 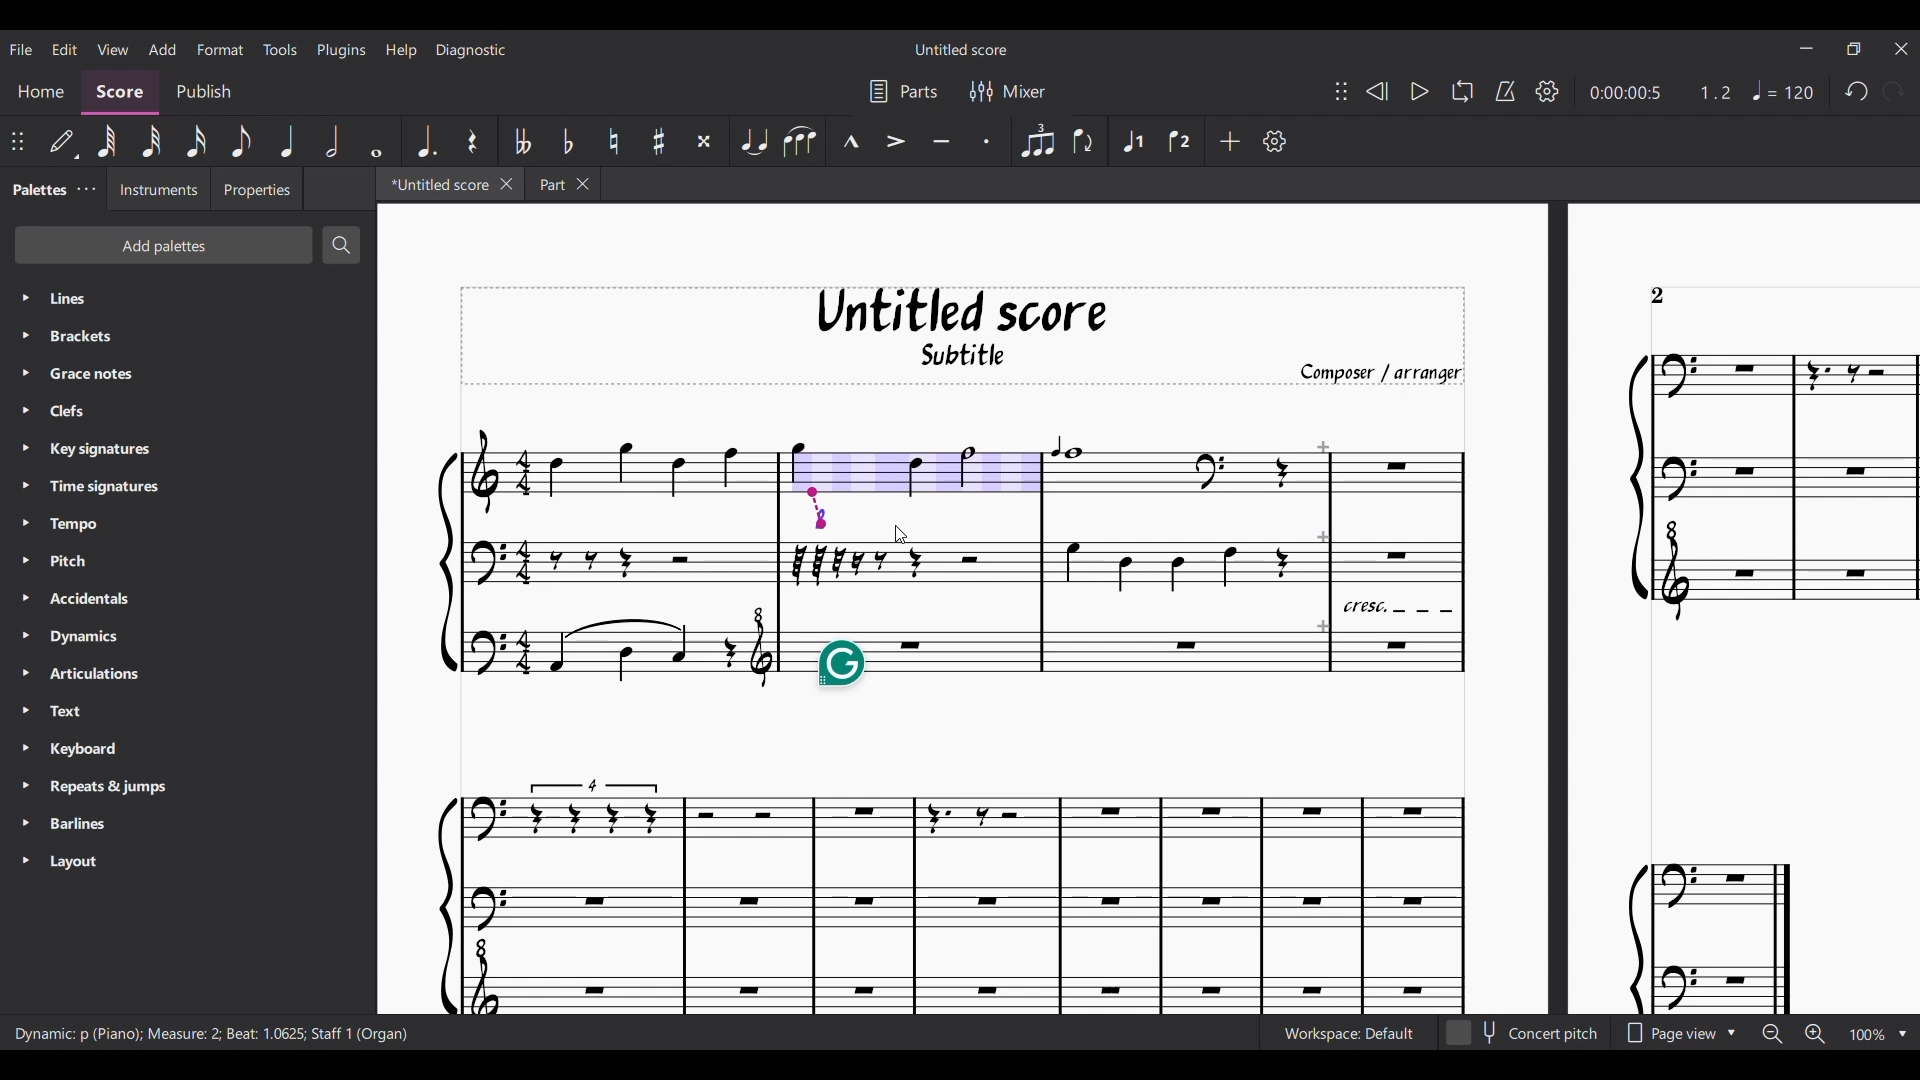 What do you see at coordinates (659, 141) in the screenshot?
I see `Toggle sharp` at bounding box center [659, 141].